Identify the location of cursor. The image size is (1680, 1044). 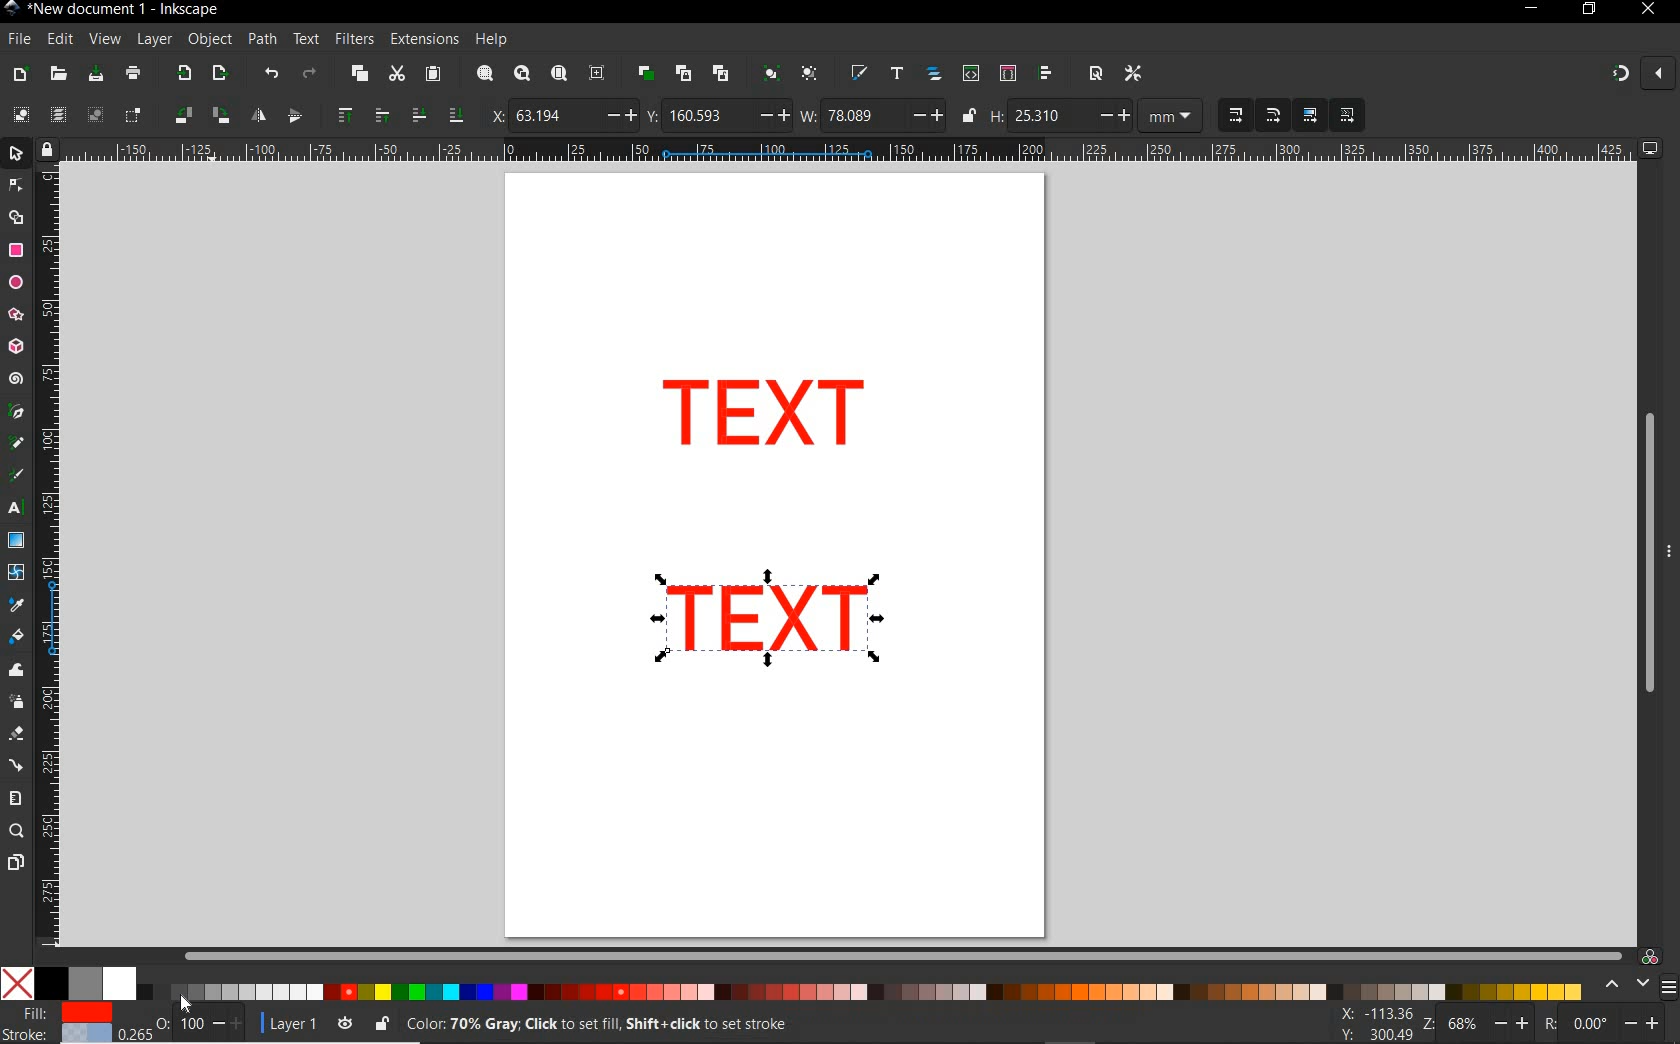
(186, 1002).